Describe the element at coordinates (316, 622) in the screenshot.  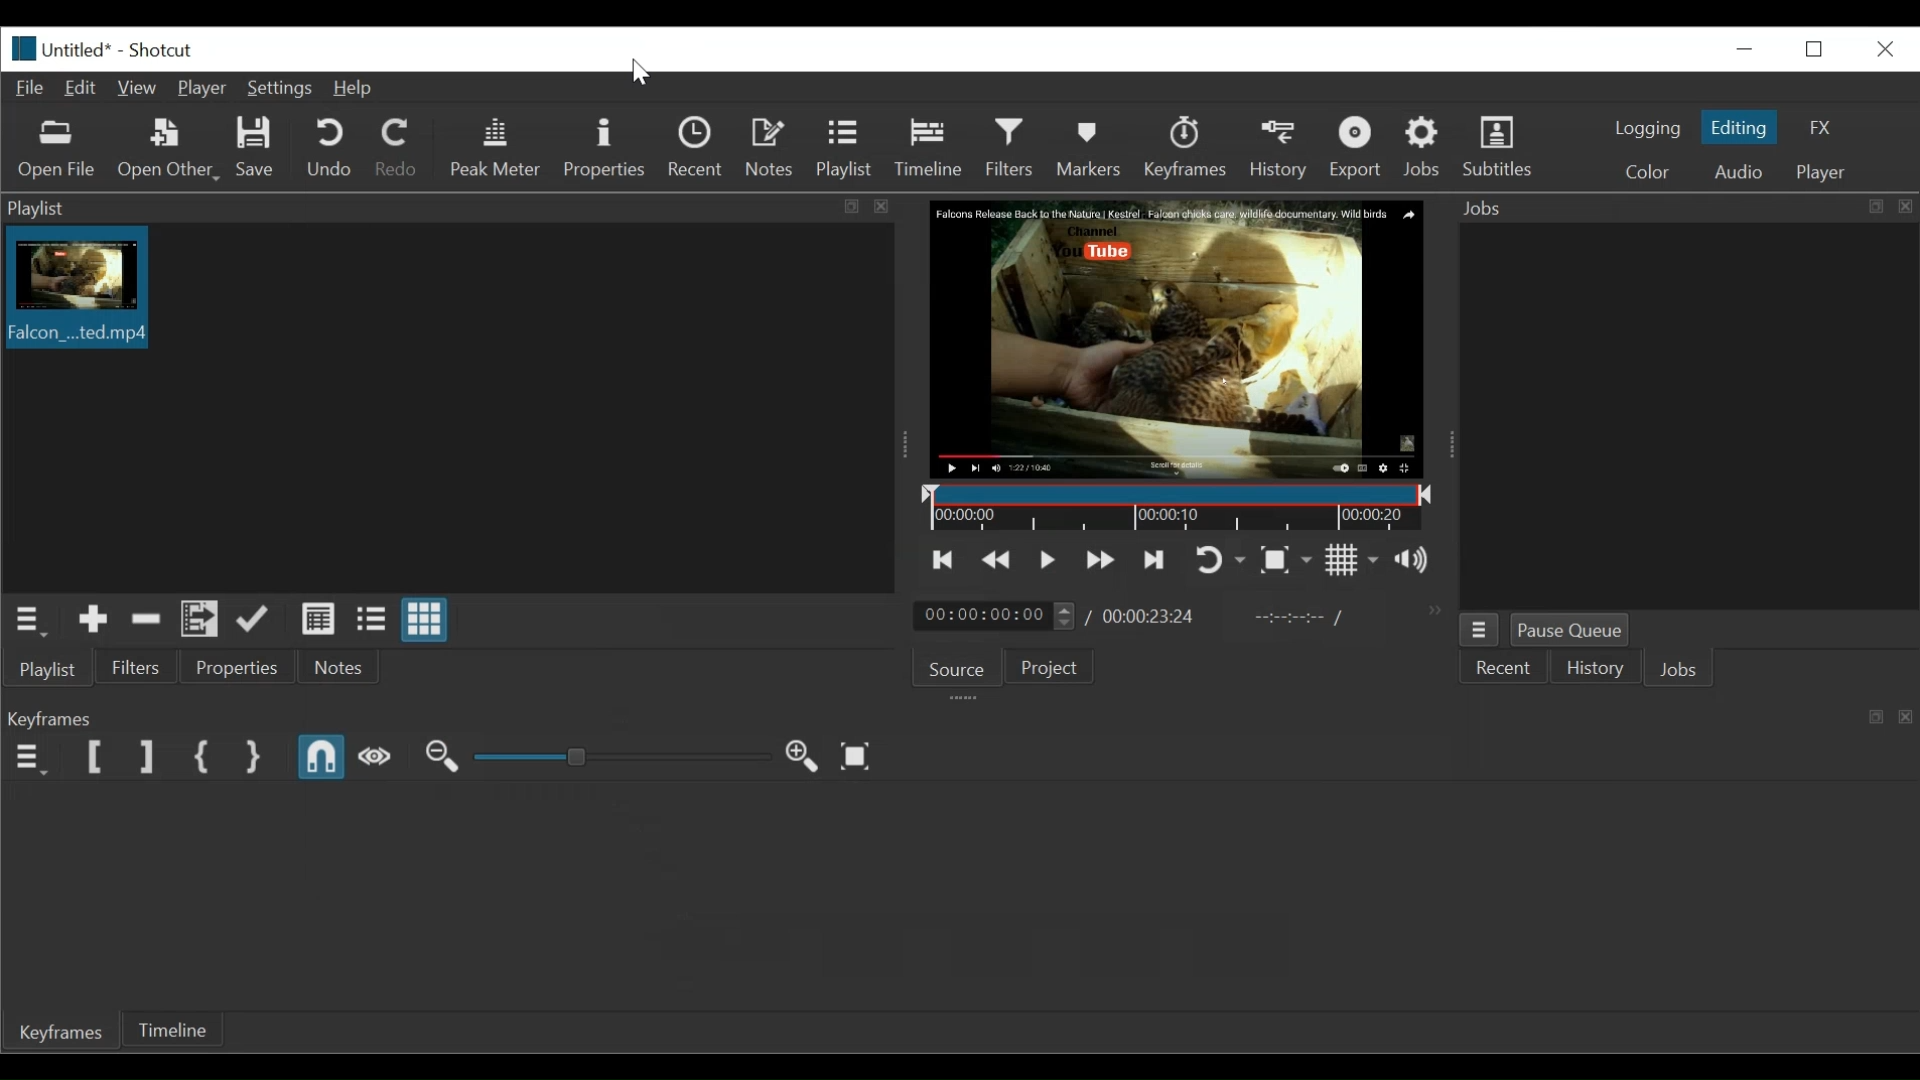
I see `View as details` at that location.